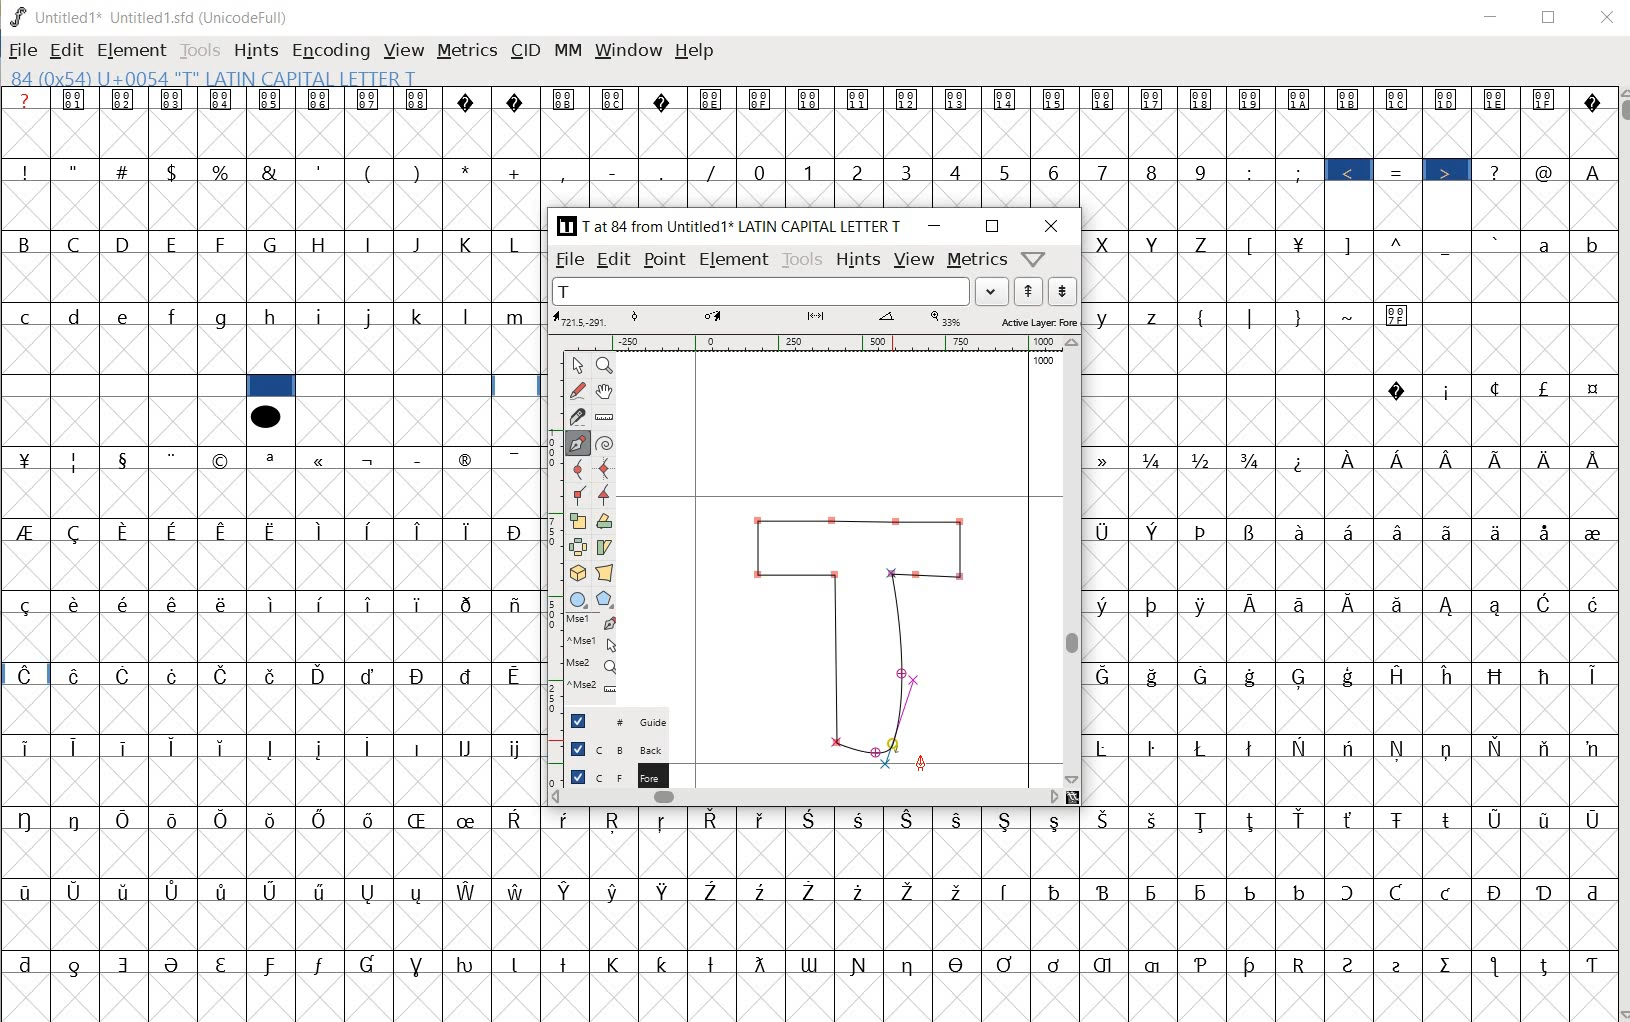 The image size is (1630, 1022). What do you see at coordinates (126, 677) in the screenshot?
I see `Symbol` at bounding box center [126, 677].